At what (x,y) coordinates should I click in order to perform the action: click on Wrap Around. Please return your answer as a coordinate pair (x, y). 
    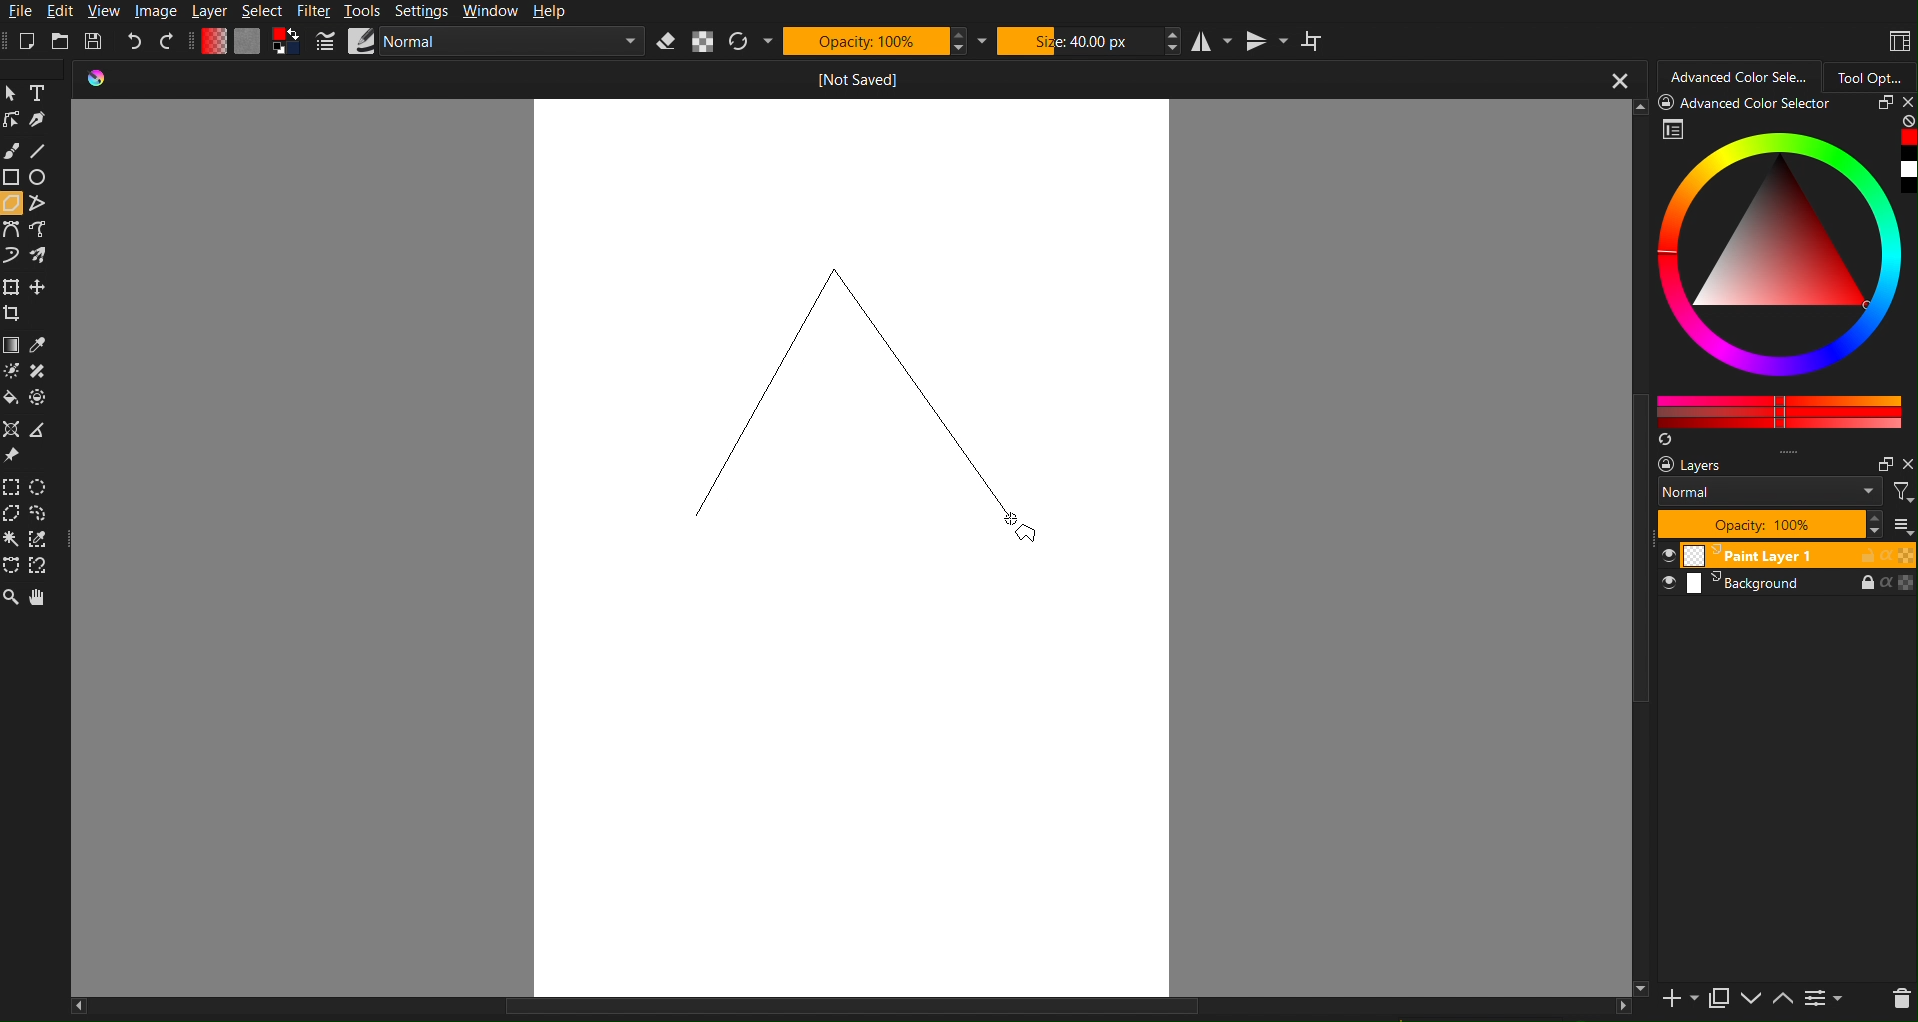
    Looking at the image, I should click on (1318, 42).